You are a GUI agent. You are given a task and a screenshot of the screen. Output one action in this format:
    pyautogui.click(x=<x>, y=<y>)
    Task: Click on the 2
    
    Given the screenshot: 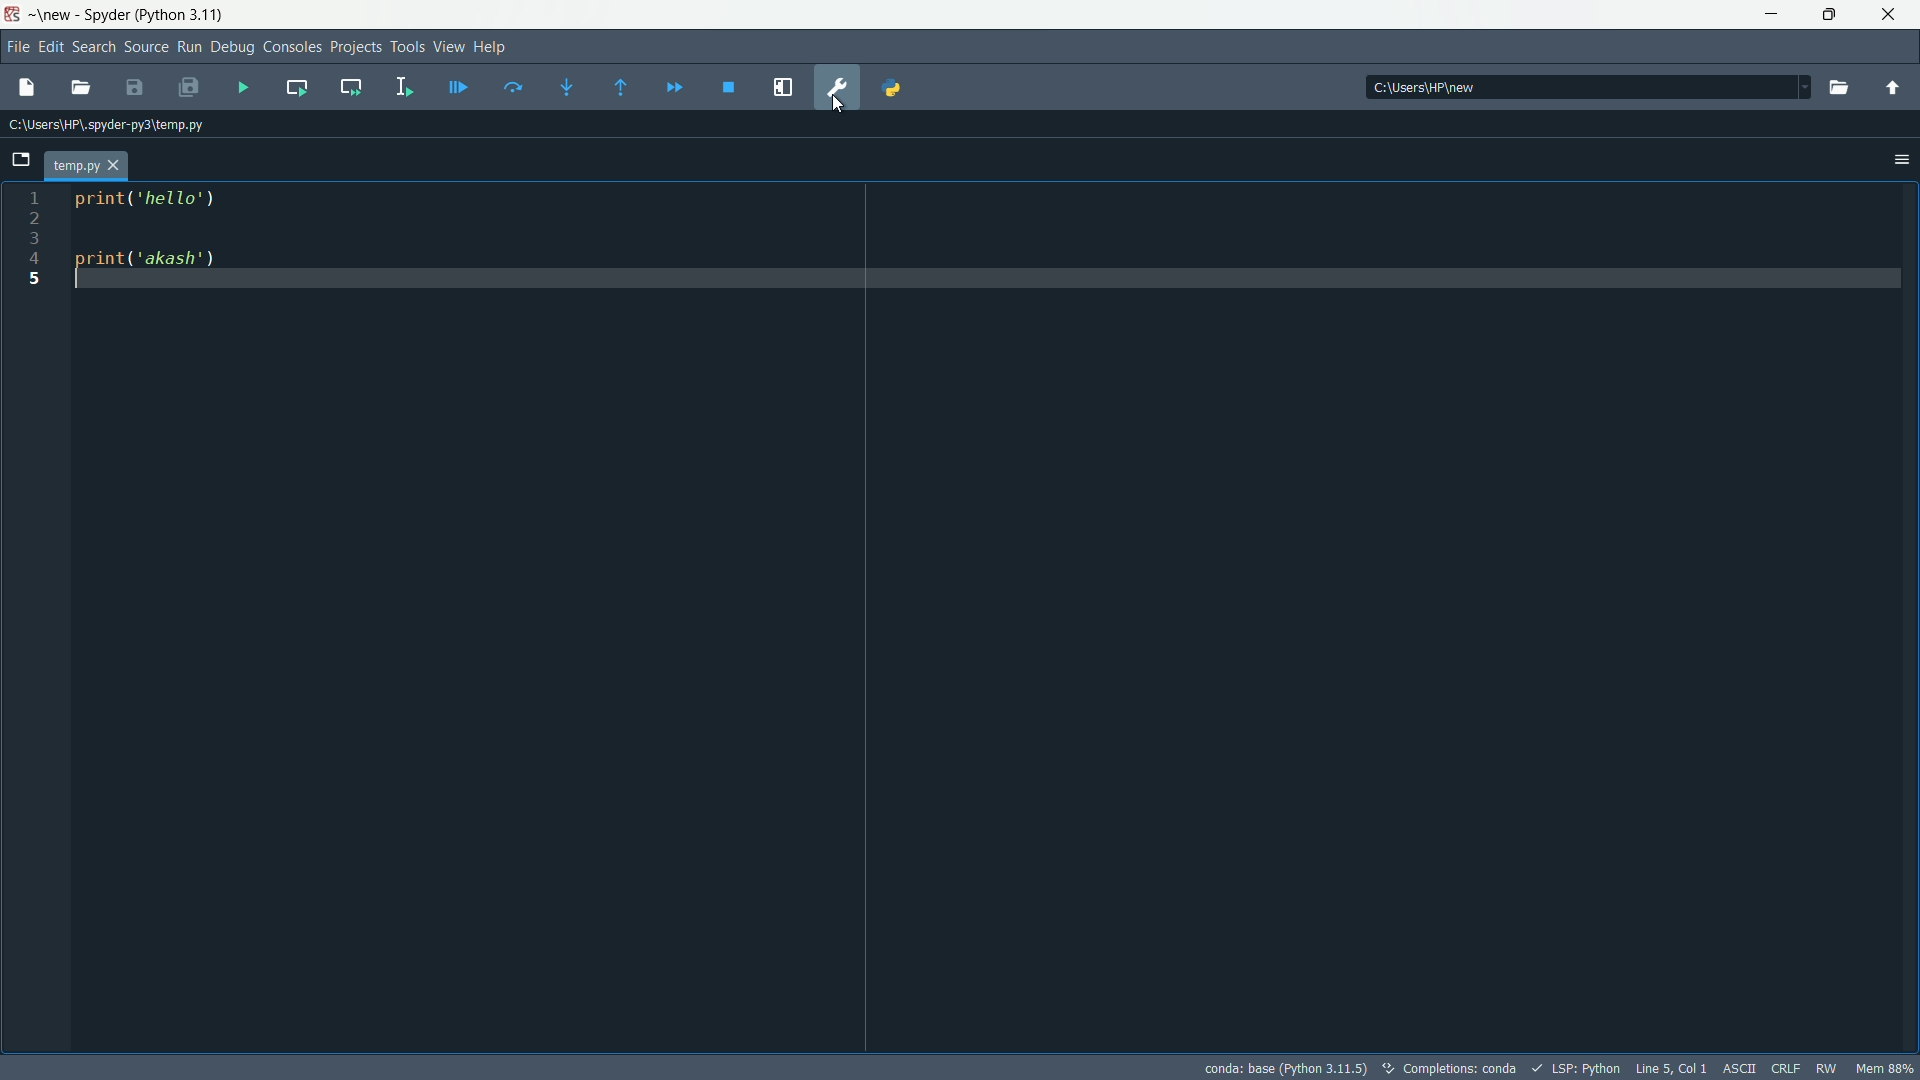 What is the action you would take?
    pyautogui.click(x=33, y=218)
    